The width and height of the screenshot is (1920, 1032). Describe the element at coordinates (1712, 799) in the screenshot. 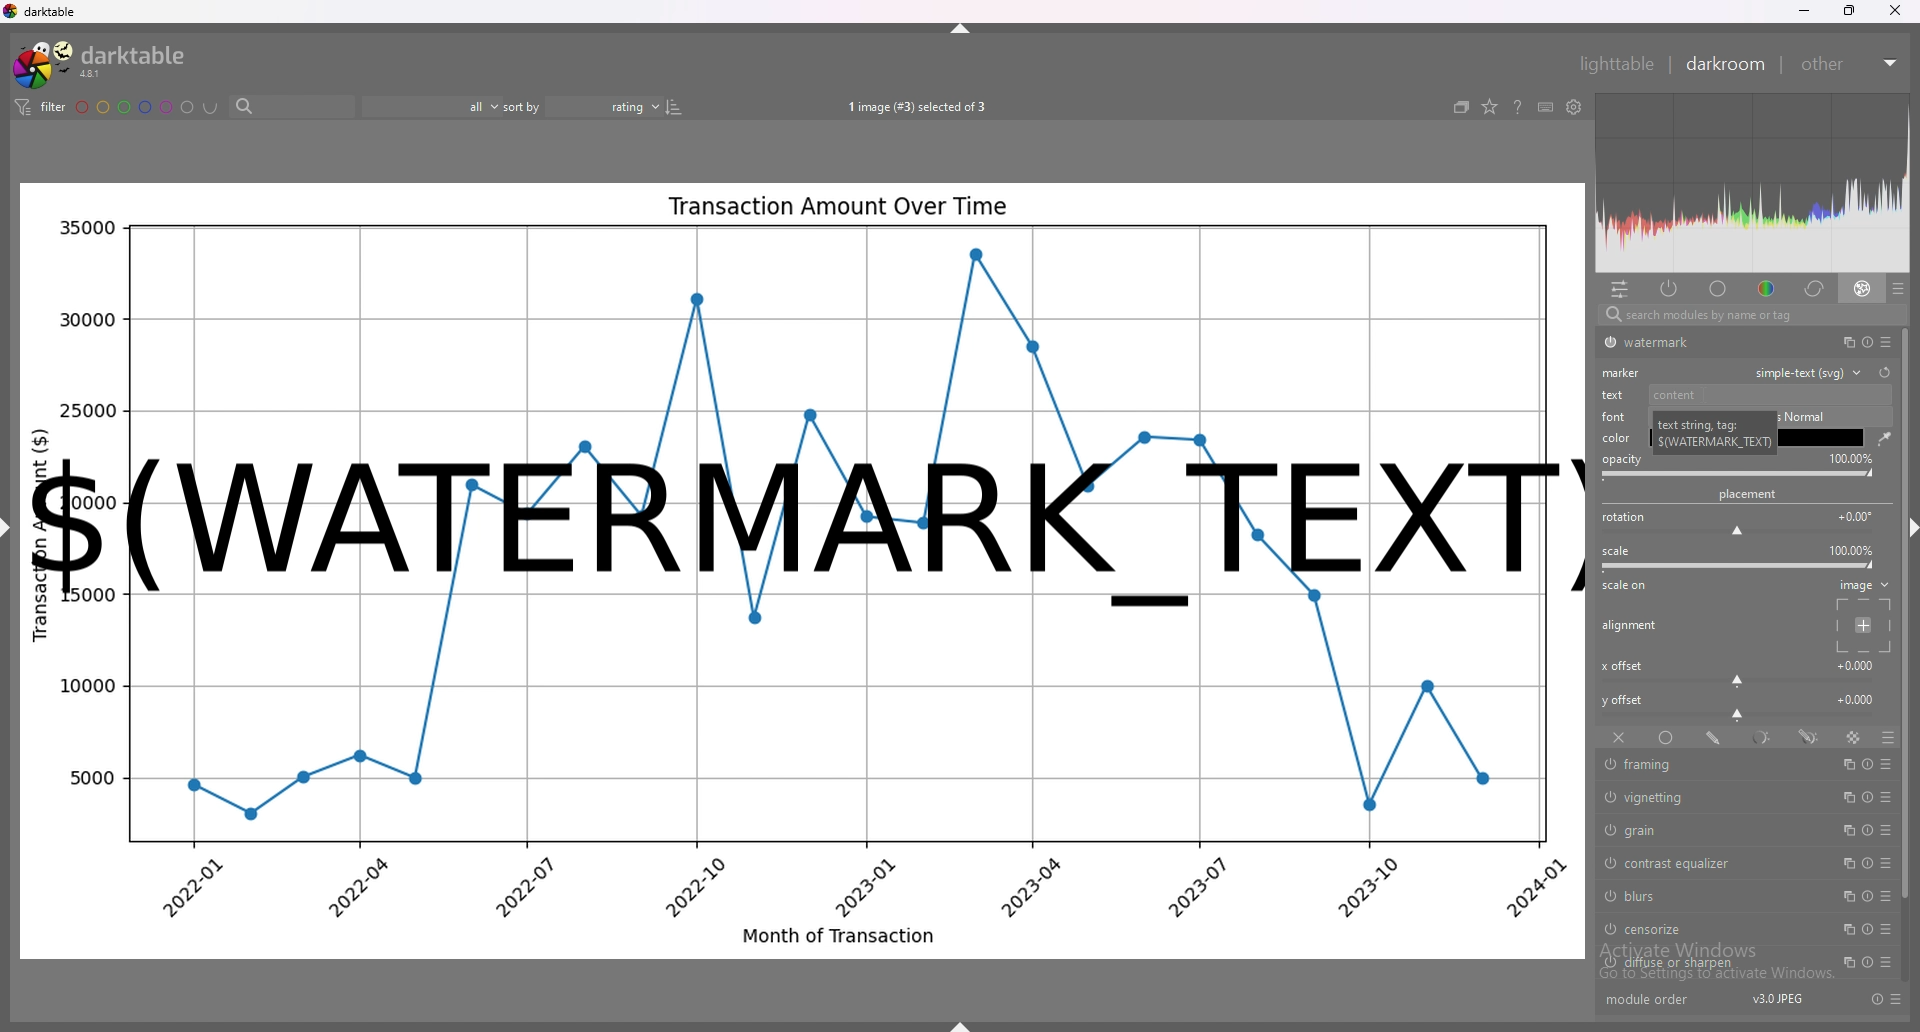

I see `vignetting` at that location.